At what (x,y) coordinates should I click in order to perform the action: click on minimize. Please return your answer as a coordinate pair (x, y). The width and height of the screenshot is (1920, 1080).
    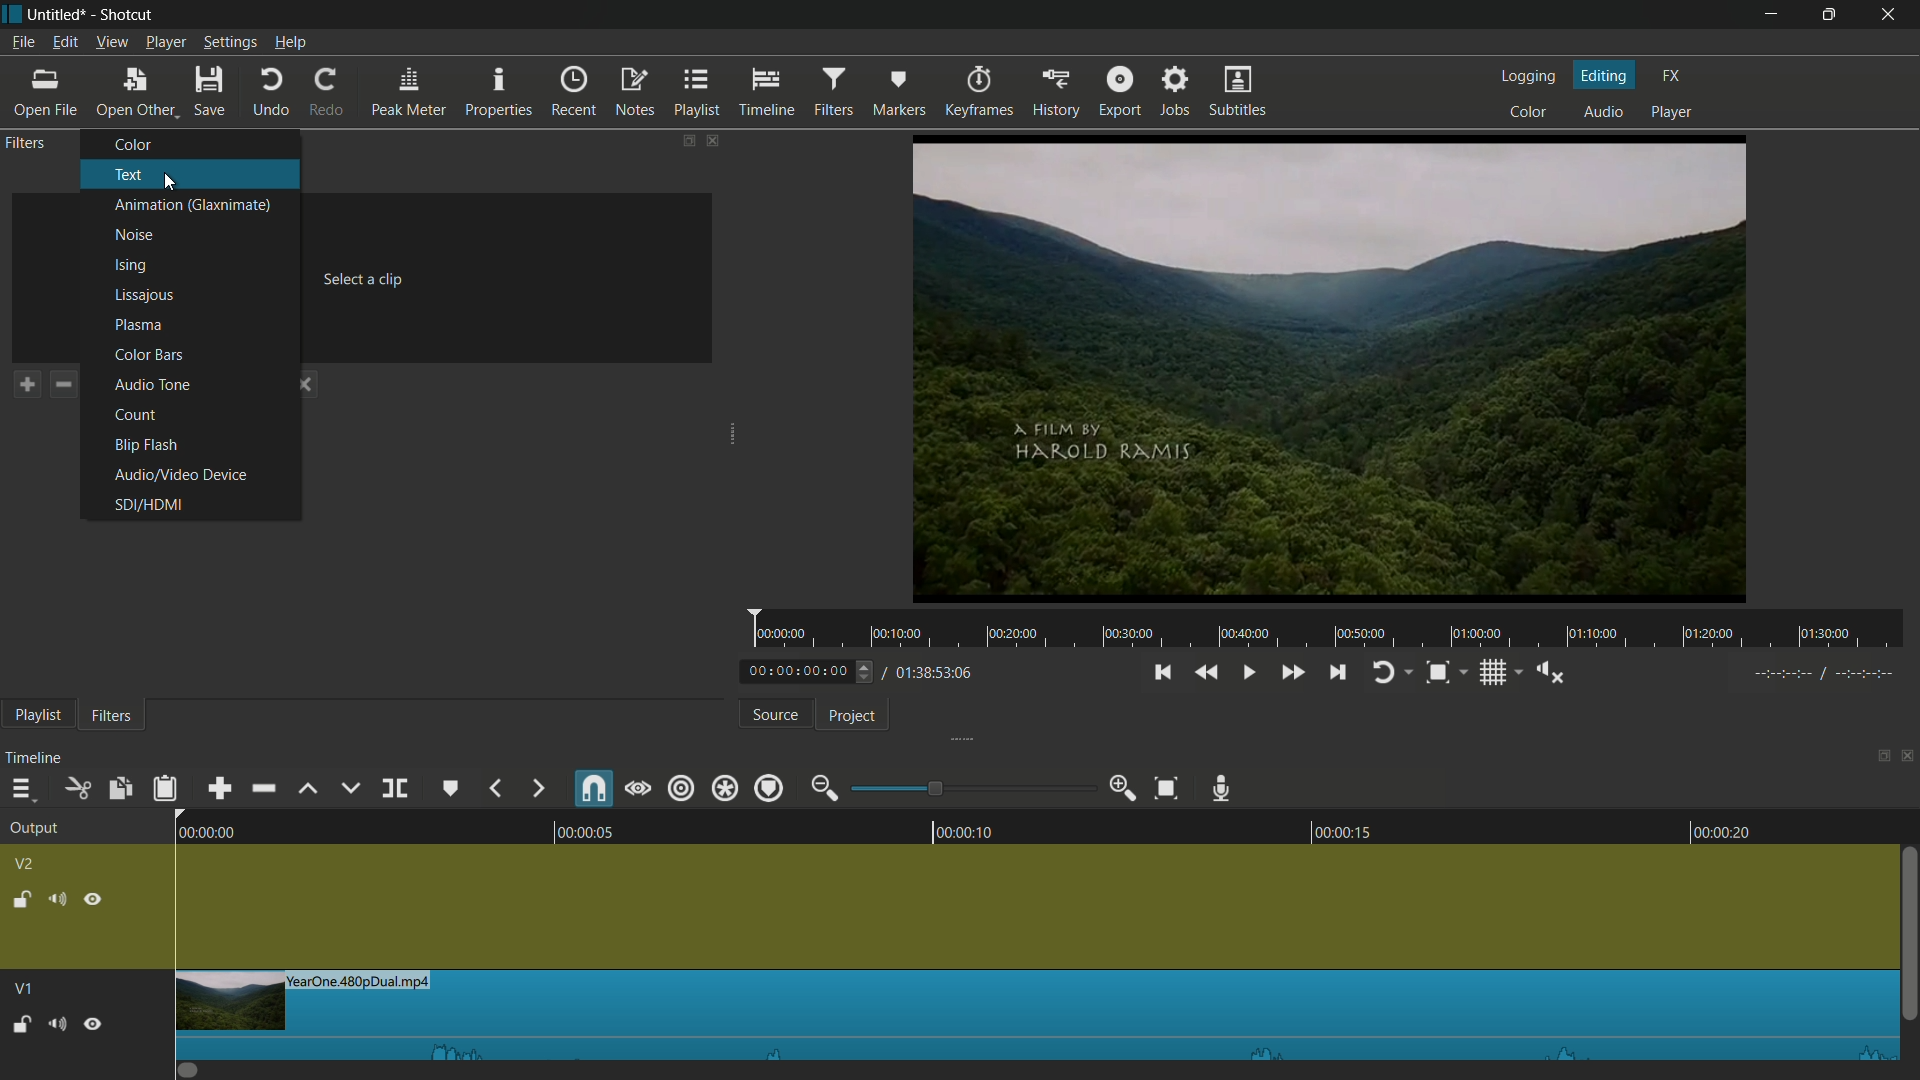
    Looking at the image, I should click on (1775, 15).